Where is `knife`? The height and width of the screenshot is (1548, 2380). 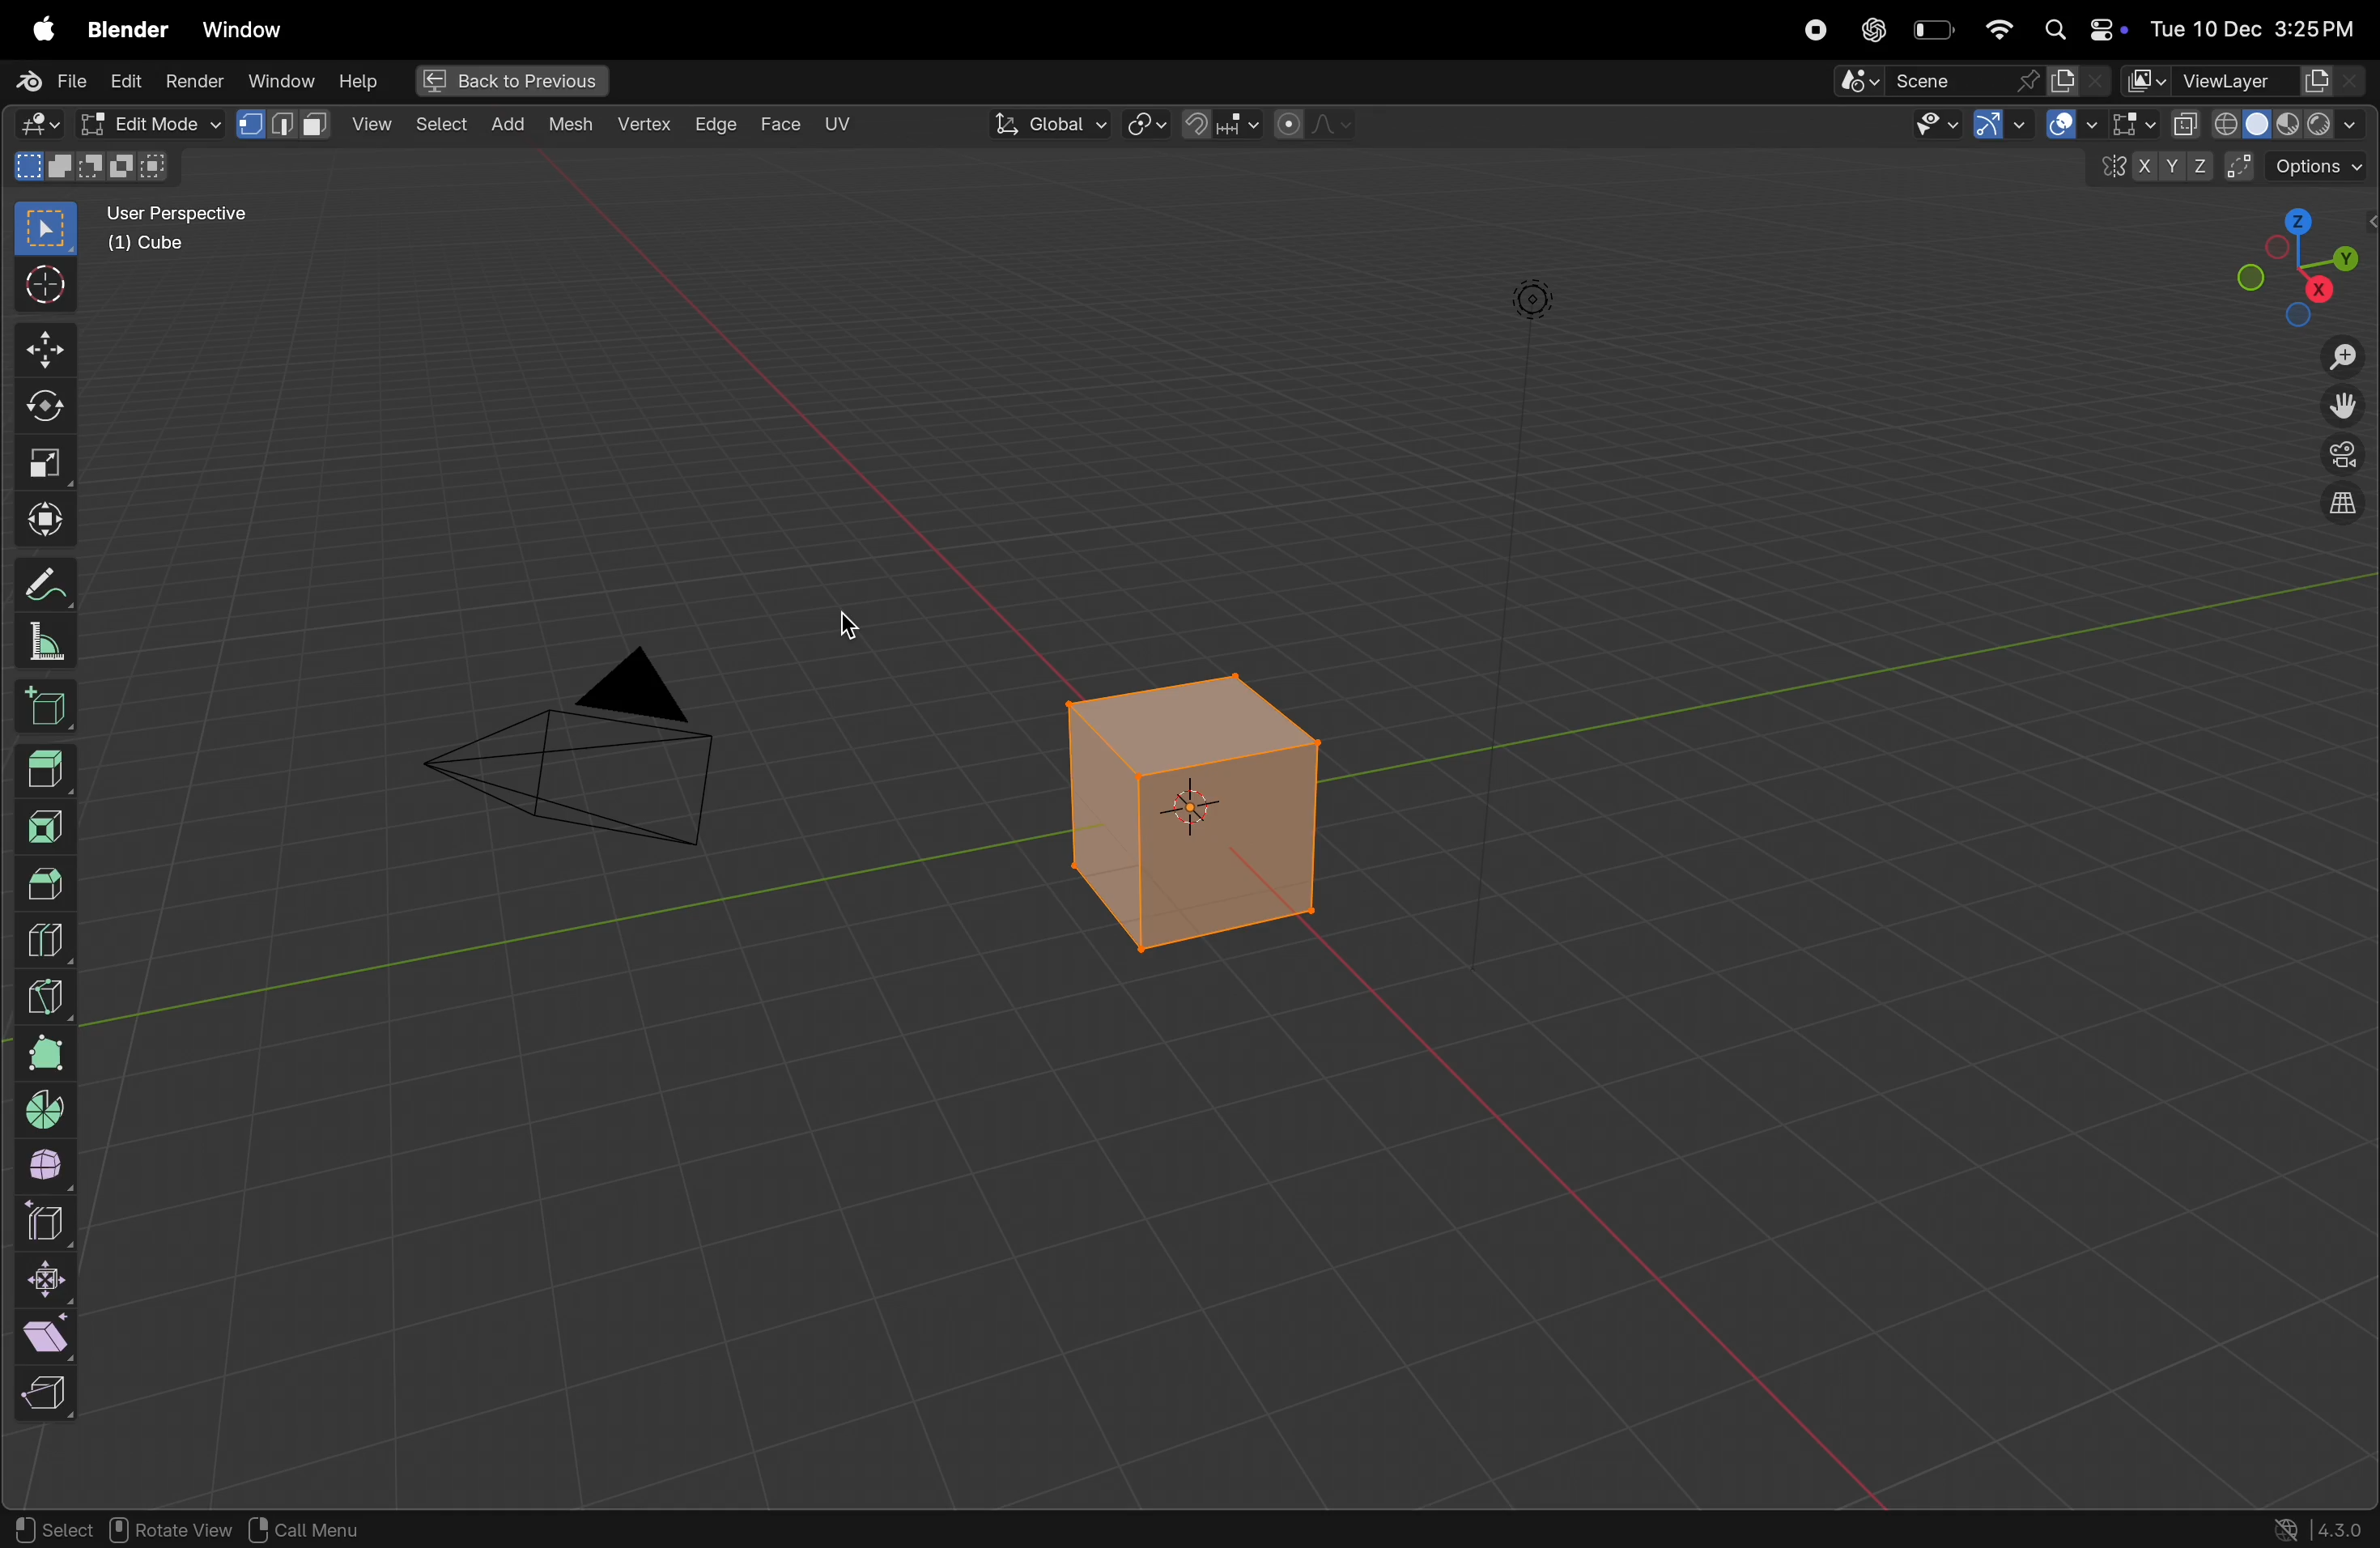
knife is located at coordinates (47, 993).